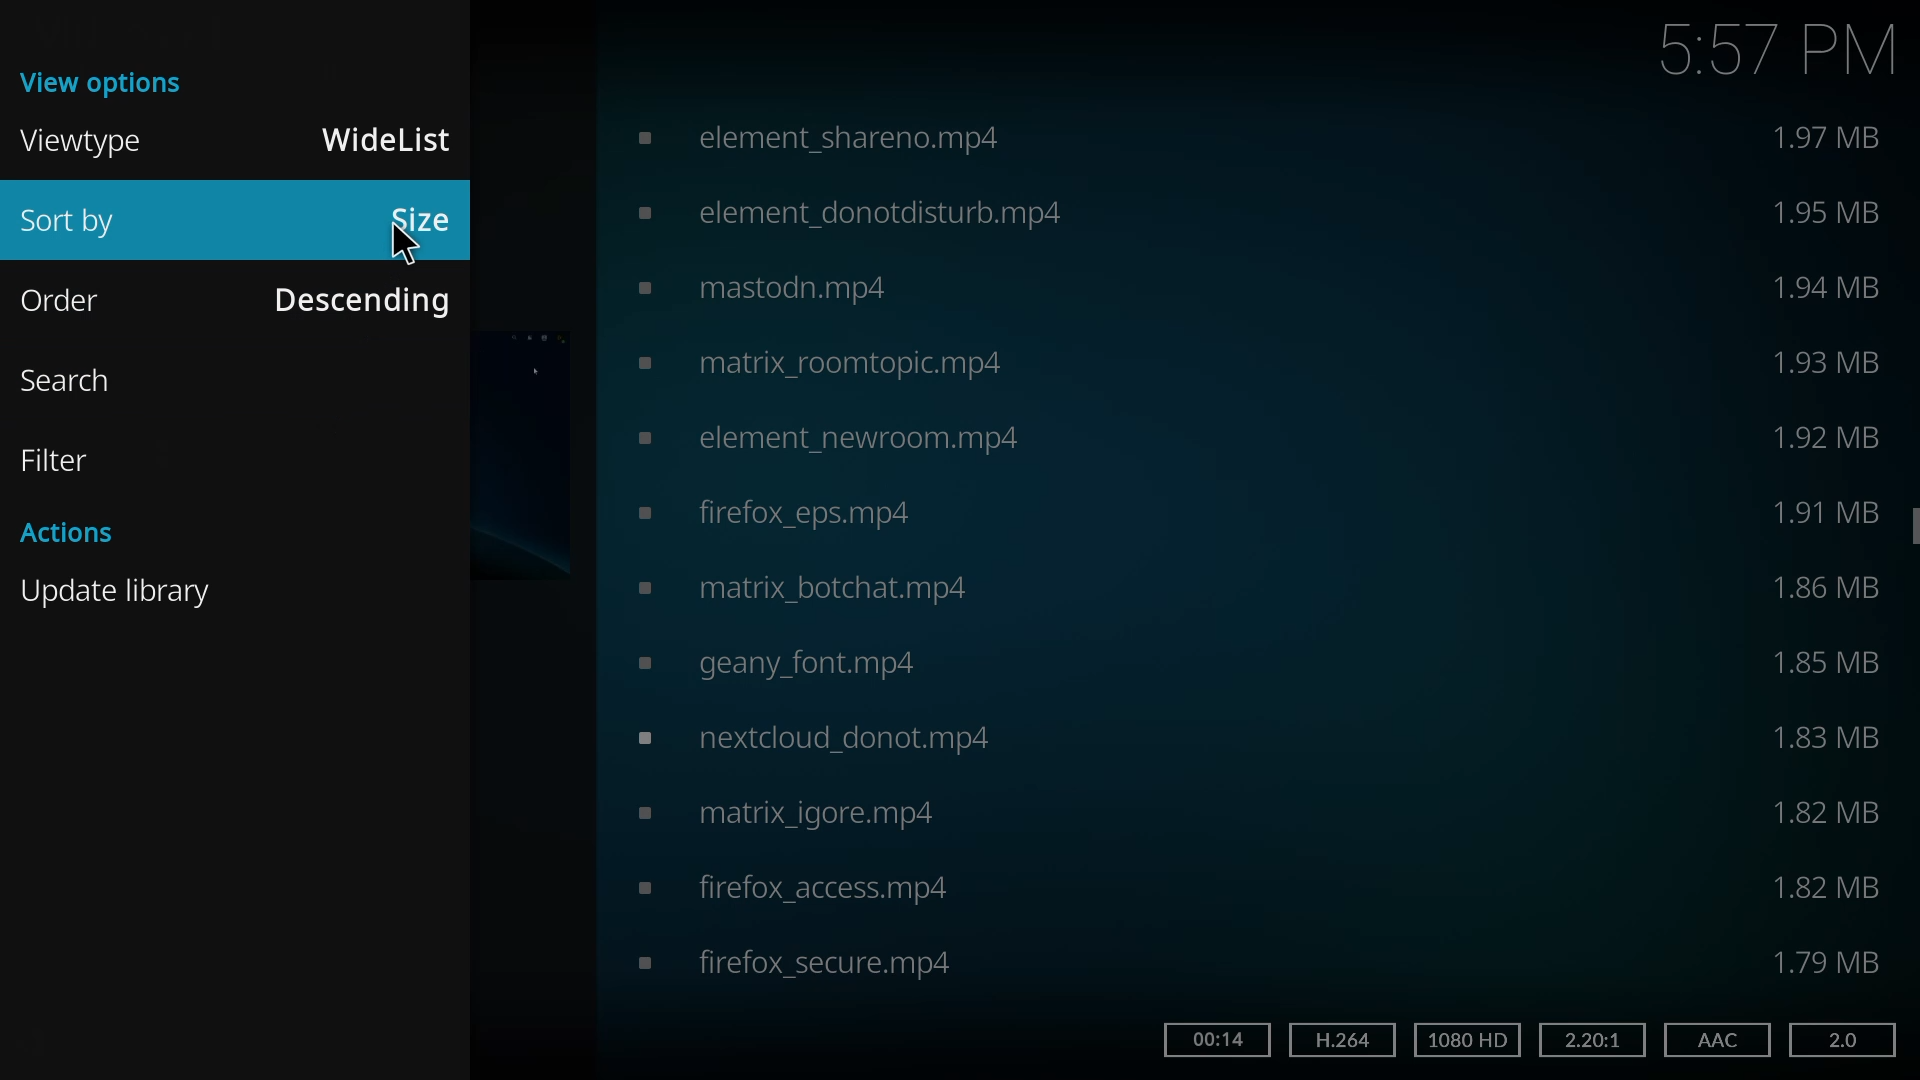 The height and width of the screenshot is (1080, 1920). I want to click on widelist, so click(391, 140).